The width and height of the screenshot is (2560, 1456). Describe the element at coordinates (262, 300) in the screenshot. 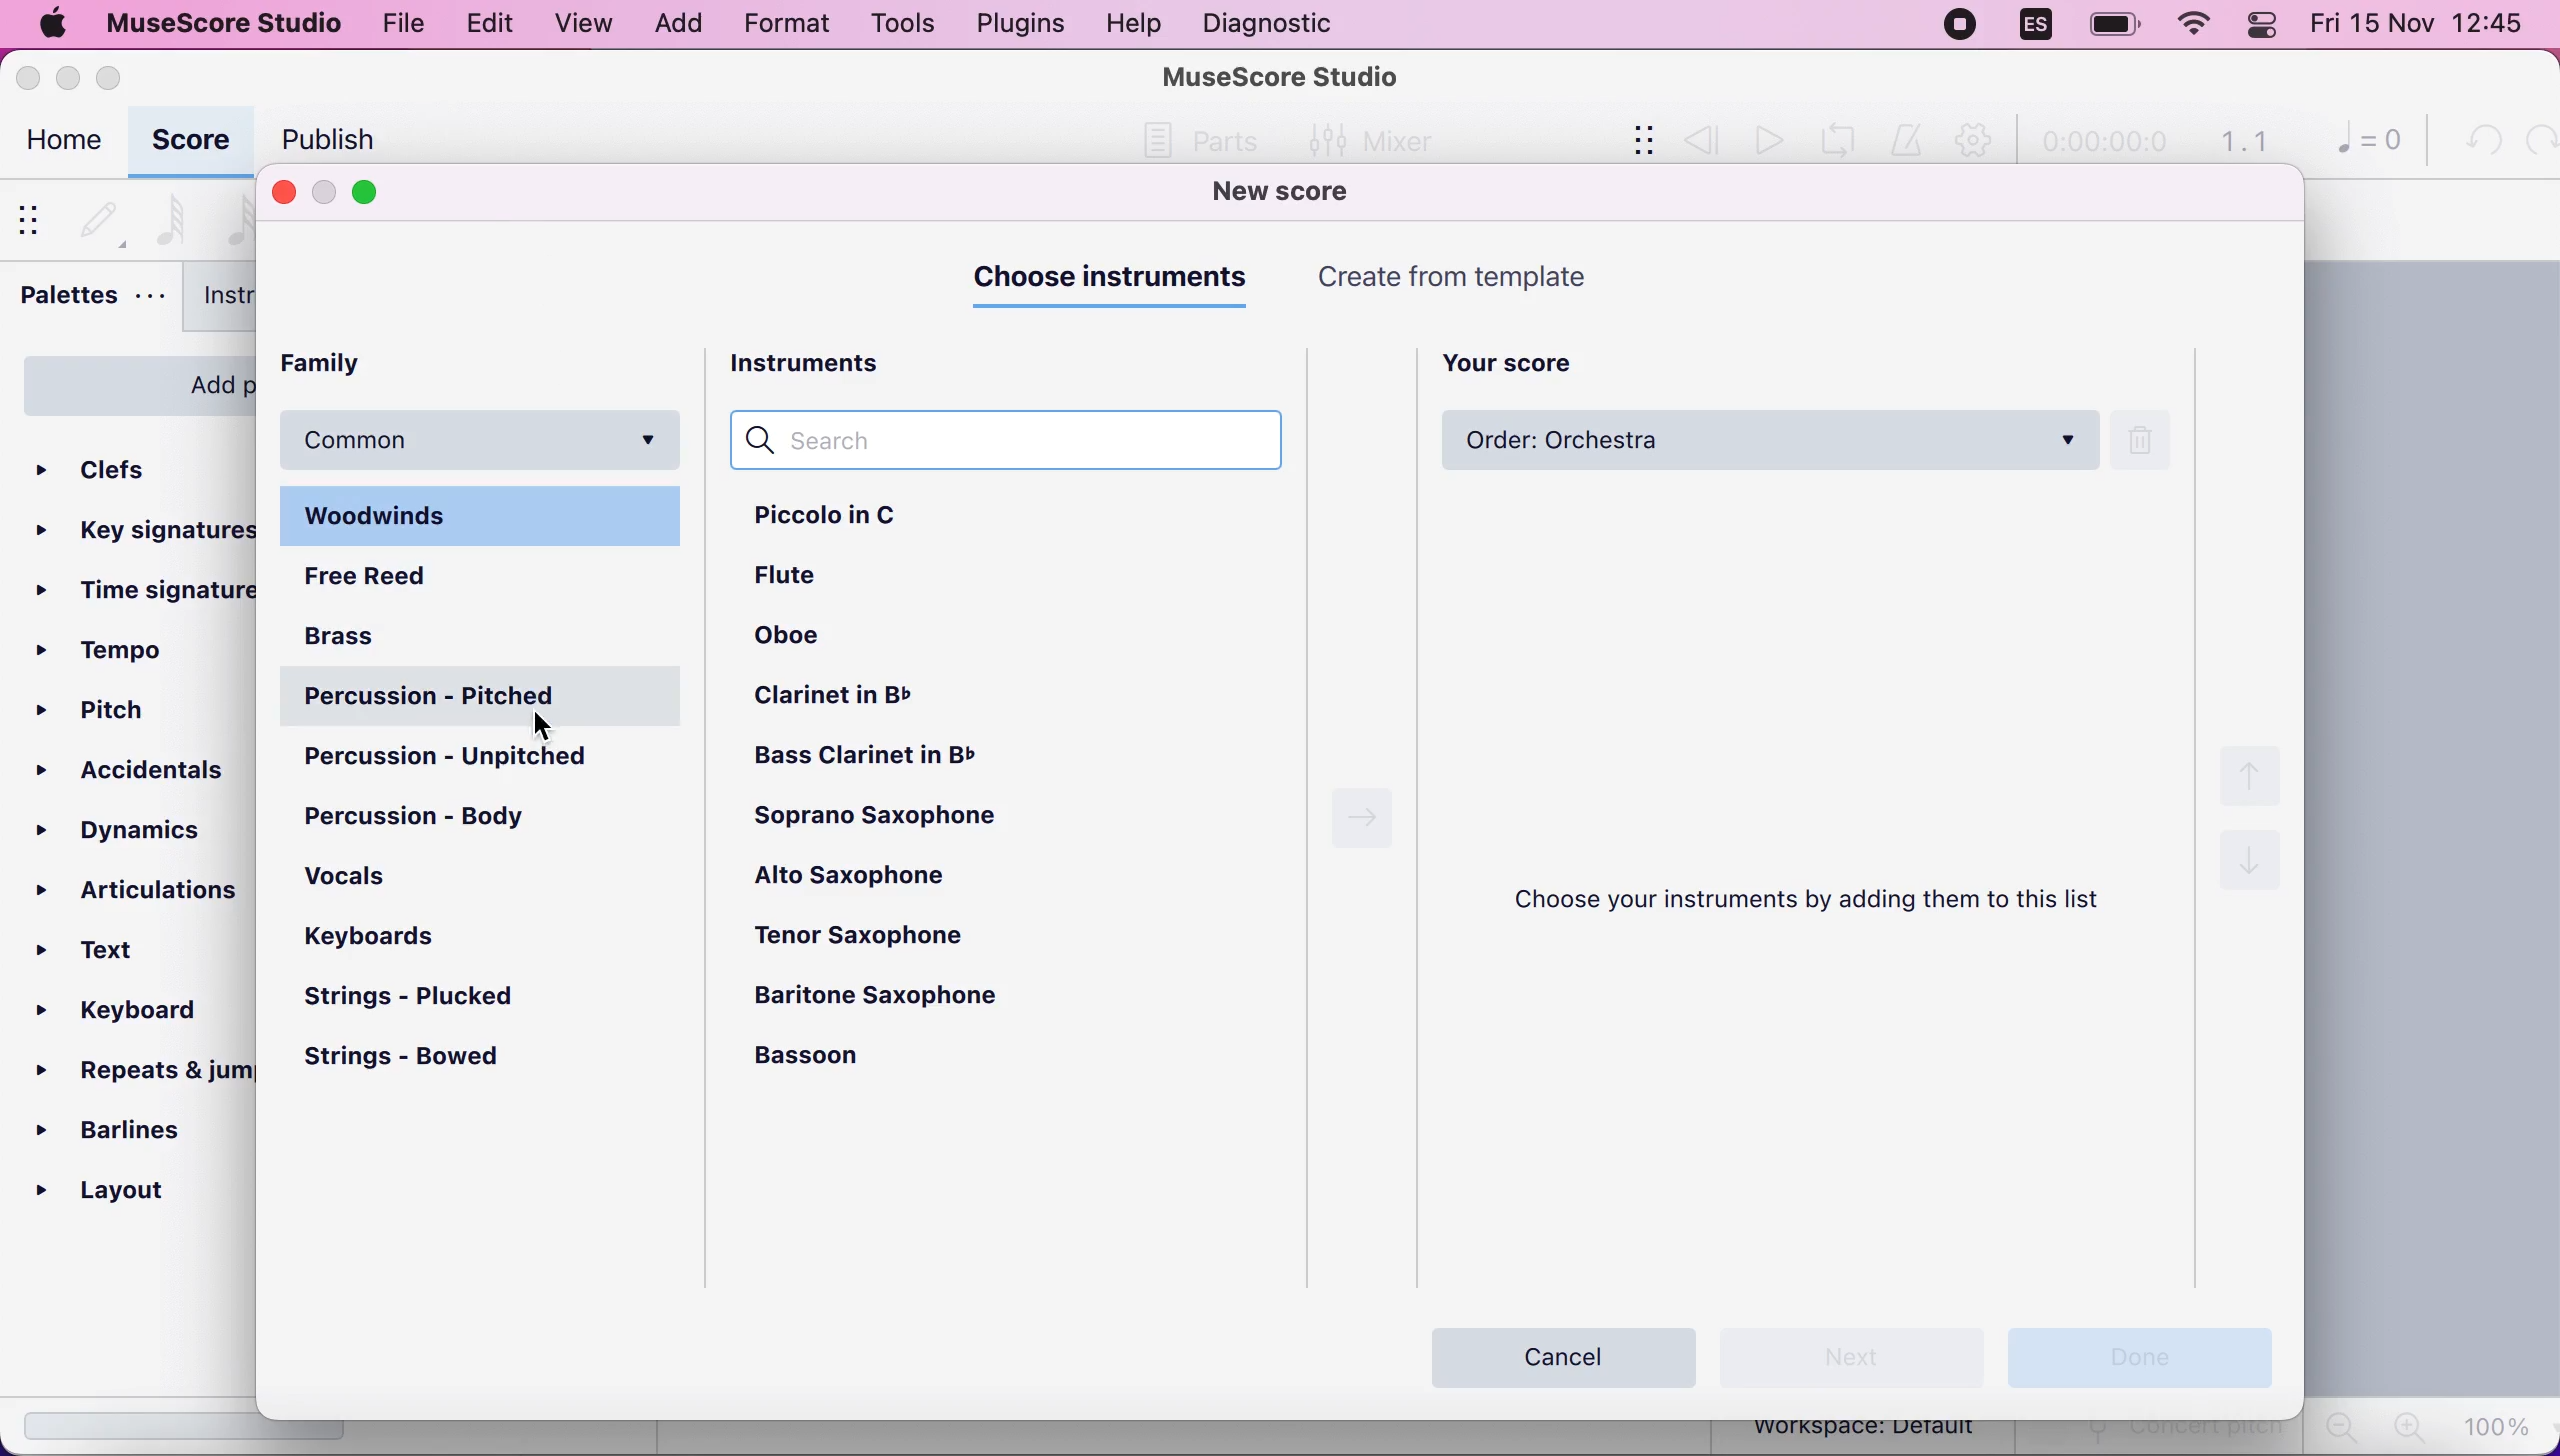

I see `instruments` at that location.